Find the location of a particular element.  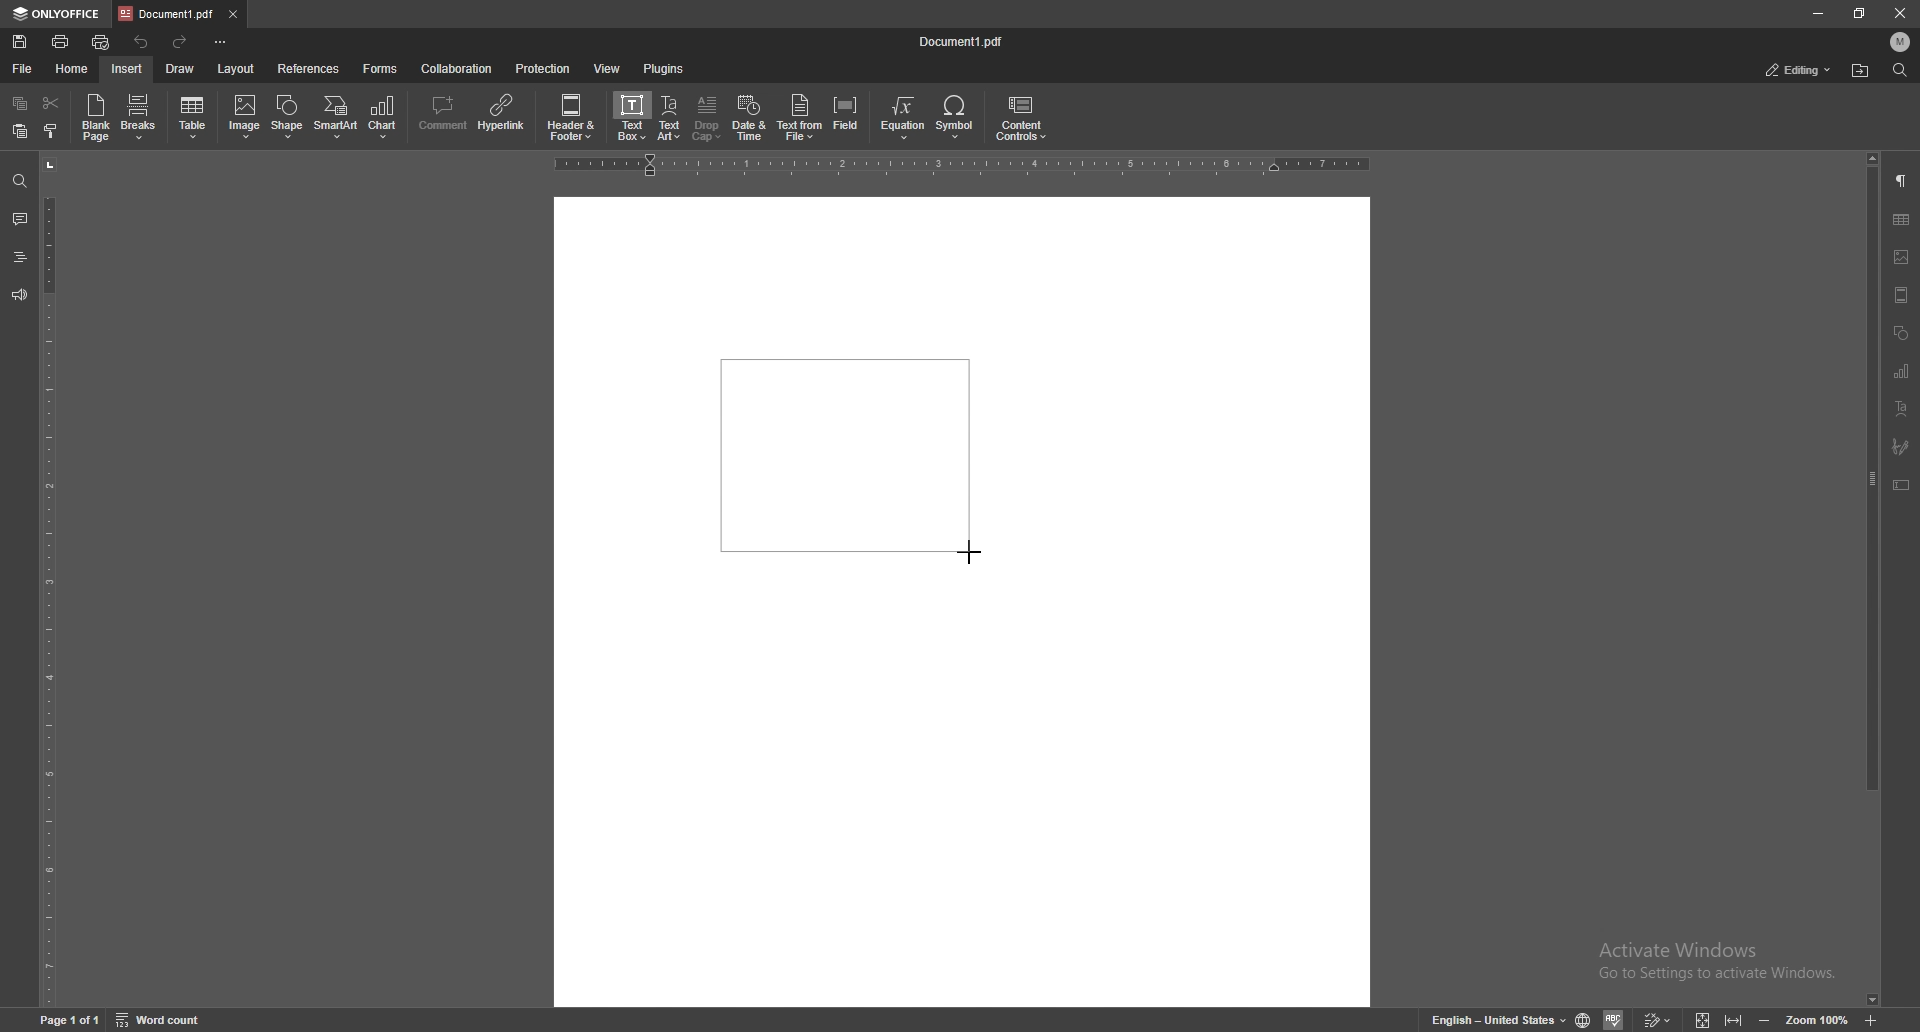

signature field is located at coordinates (1901, 445).